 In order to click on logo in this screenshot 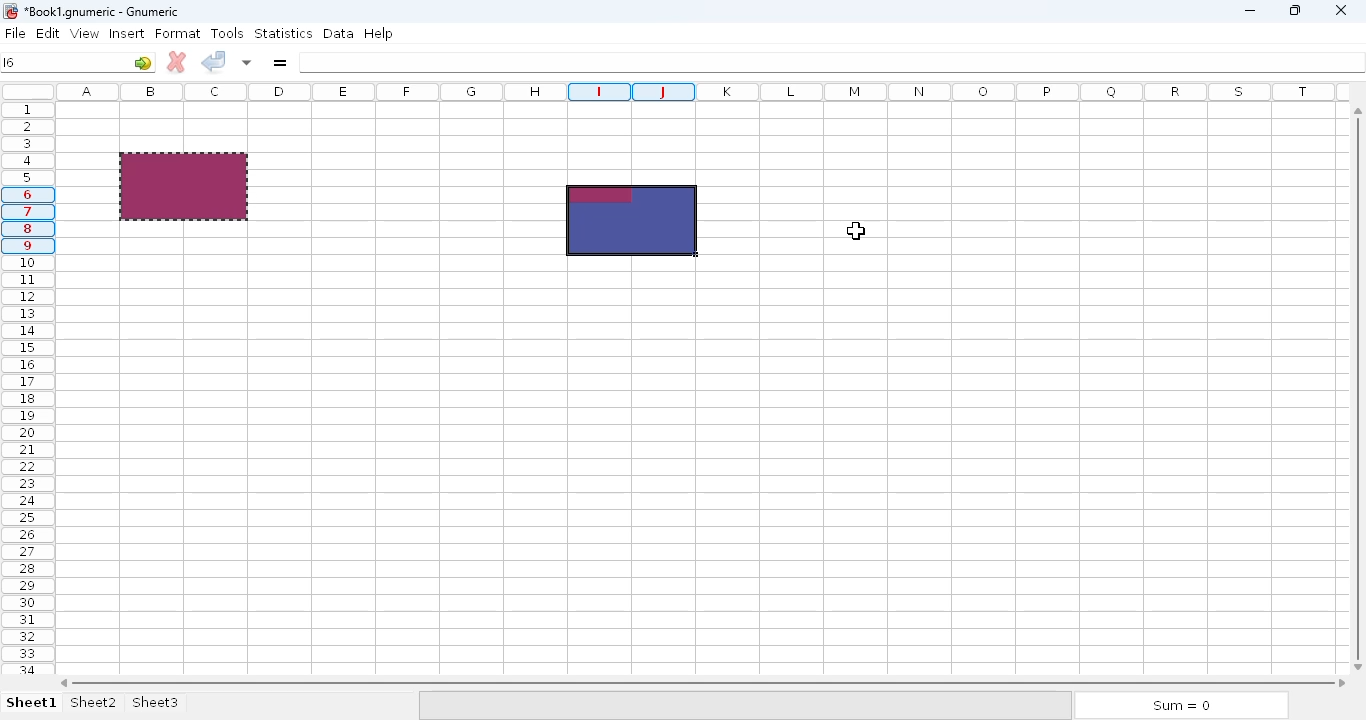, I will do `click(10, 12)`.